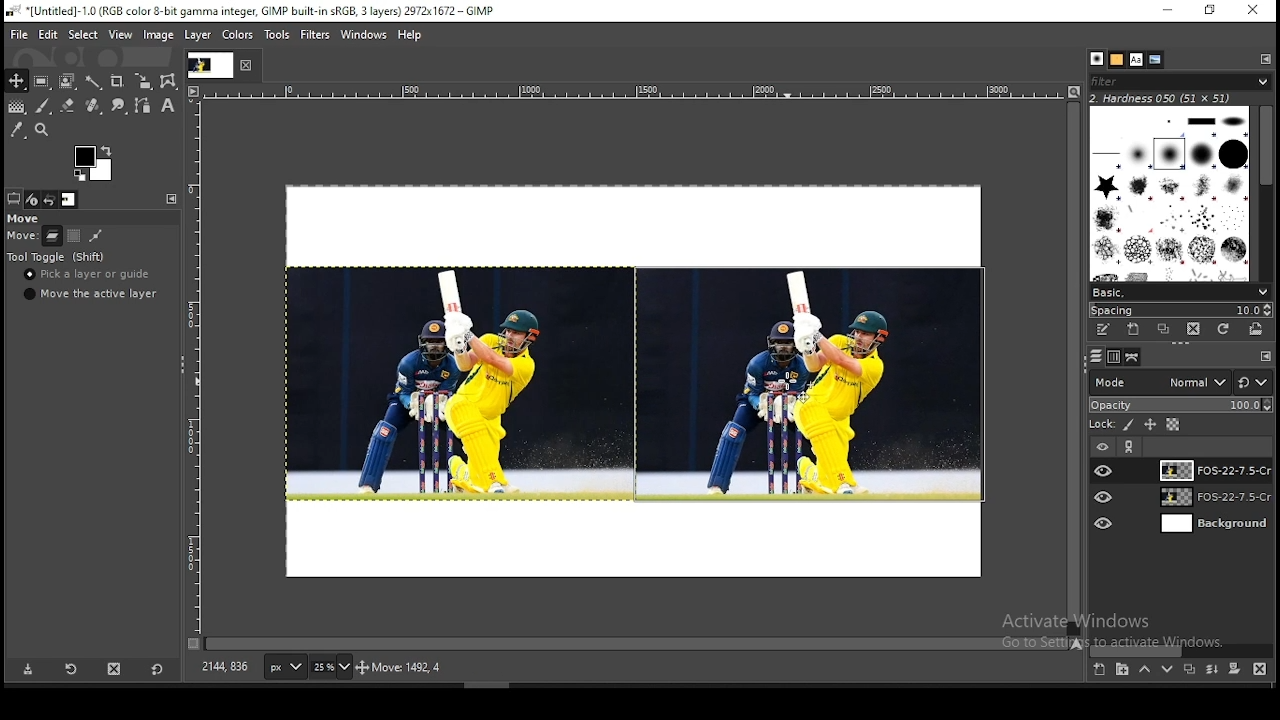 Image resolution: width=1280 pixels, height=720 pixels. I want to click on layer visibility on/off, so click(1105, 497).